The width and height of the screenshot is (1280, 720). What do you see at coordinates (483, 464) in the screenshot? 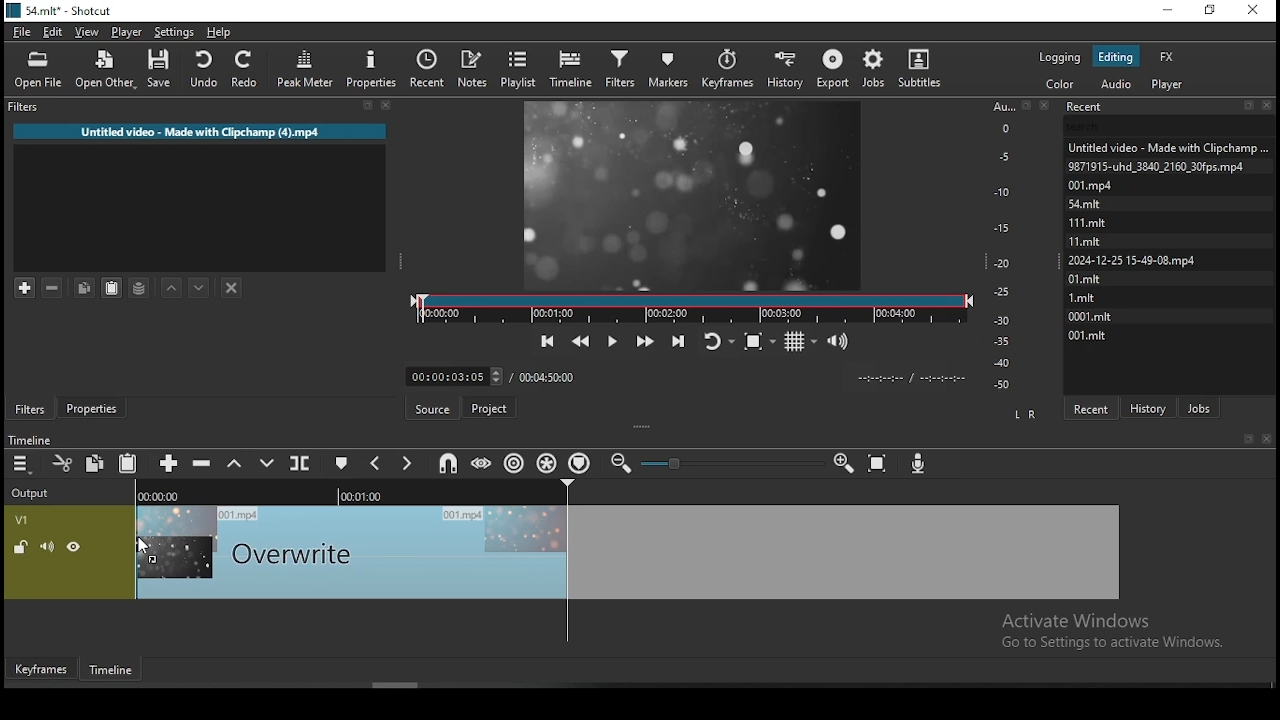
I see `scrub while dragging` at bounding box center [483, 464].